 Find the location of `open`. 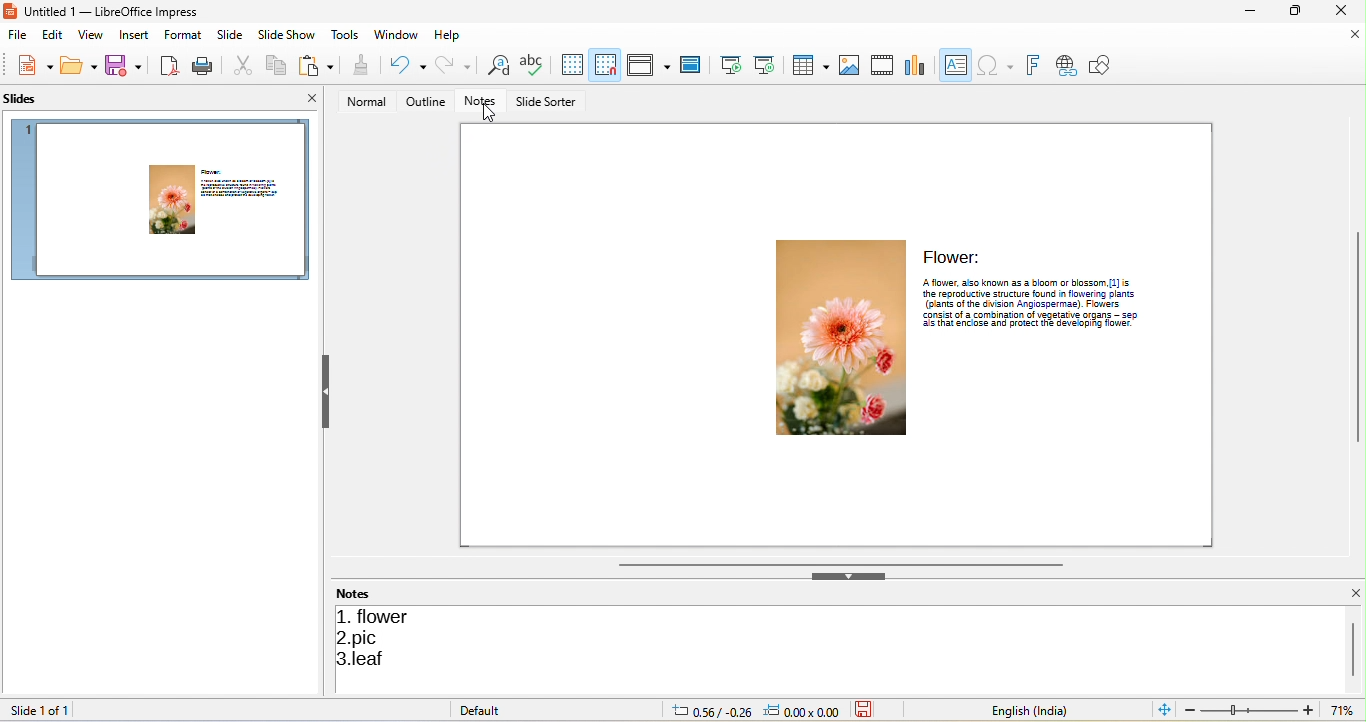

open is located at coordinates (79, 65).